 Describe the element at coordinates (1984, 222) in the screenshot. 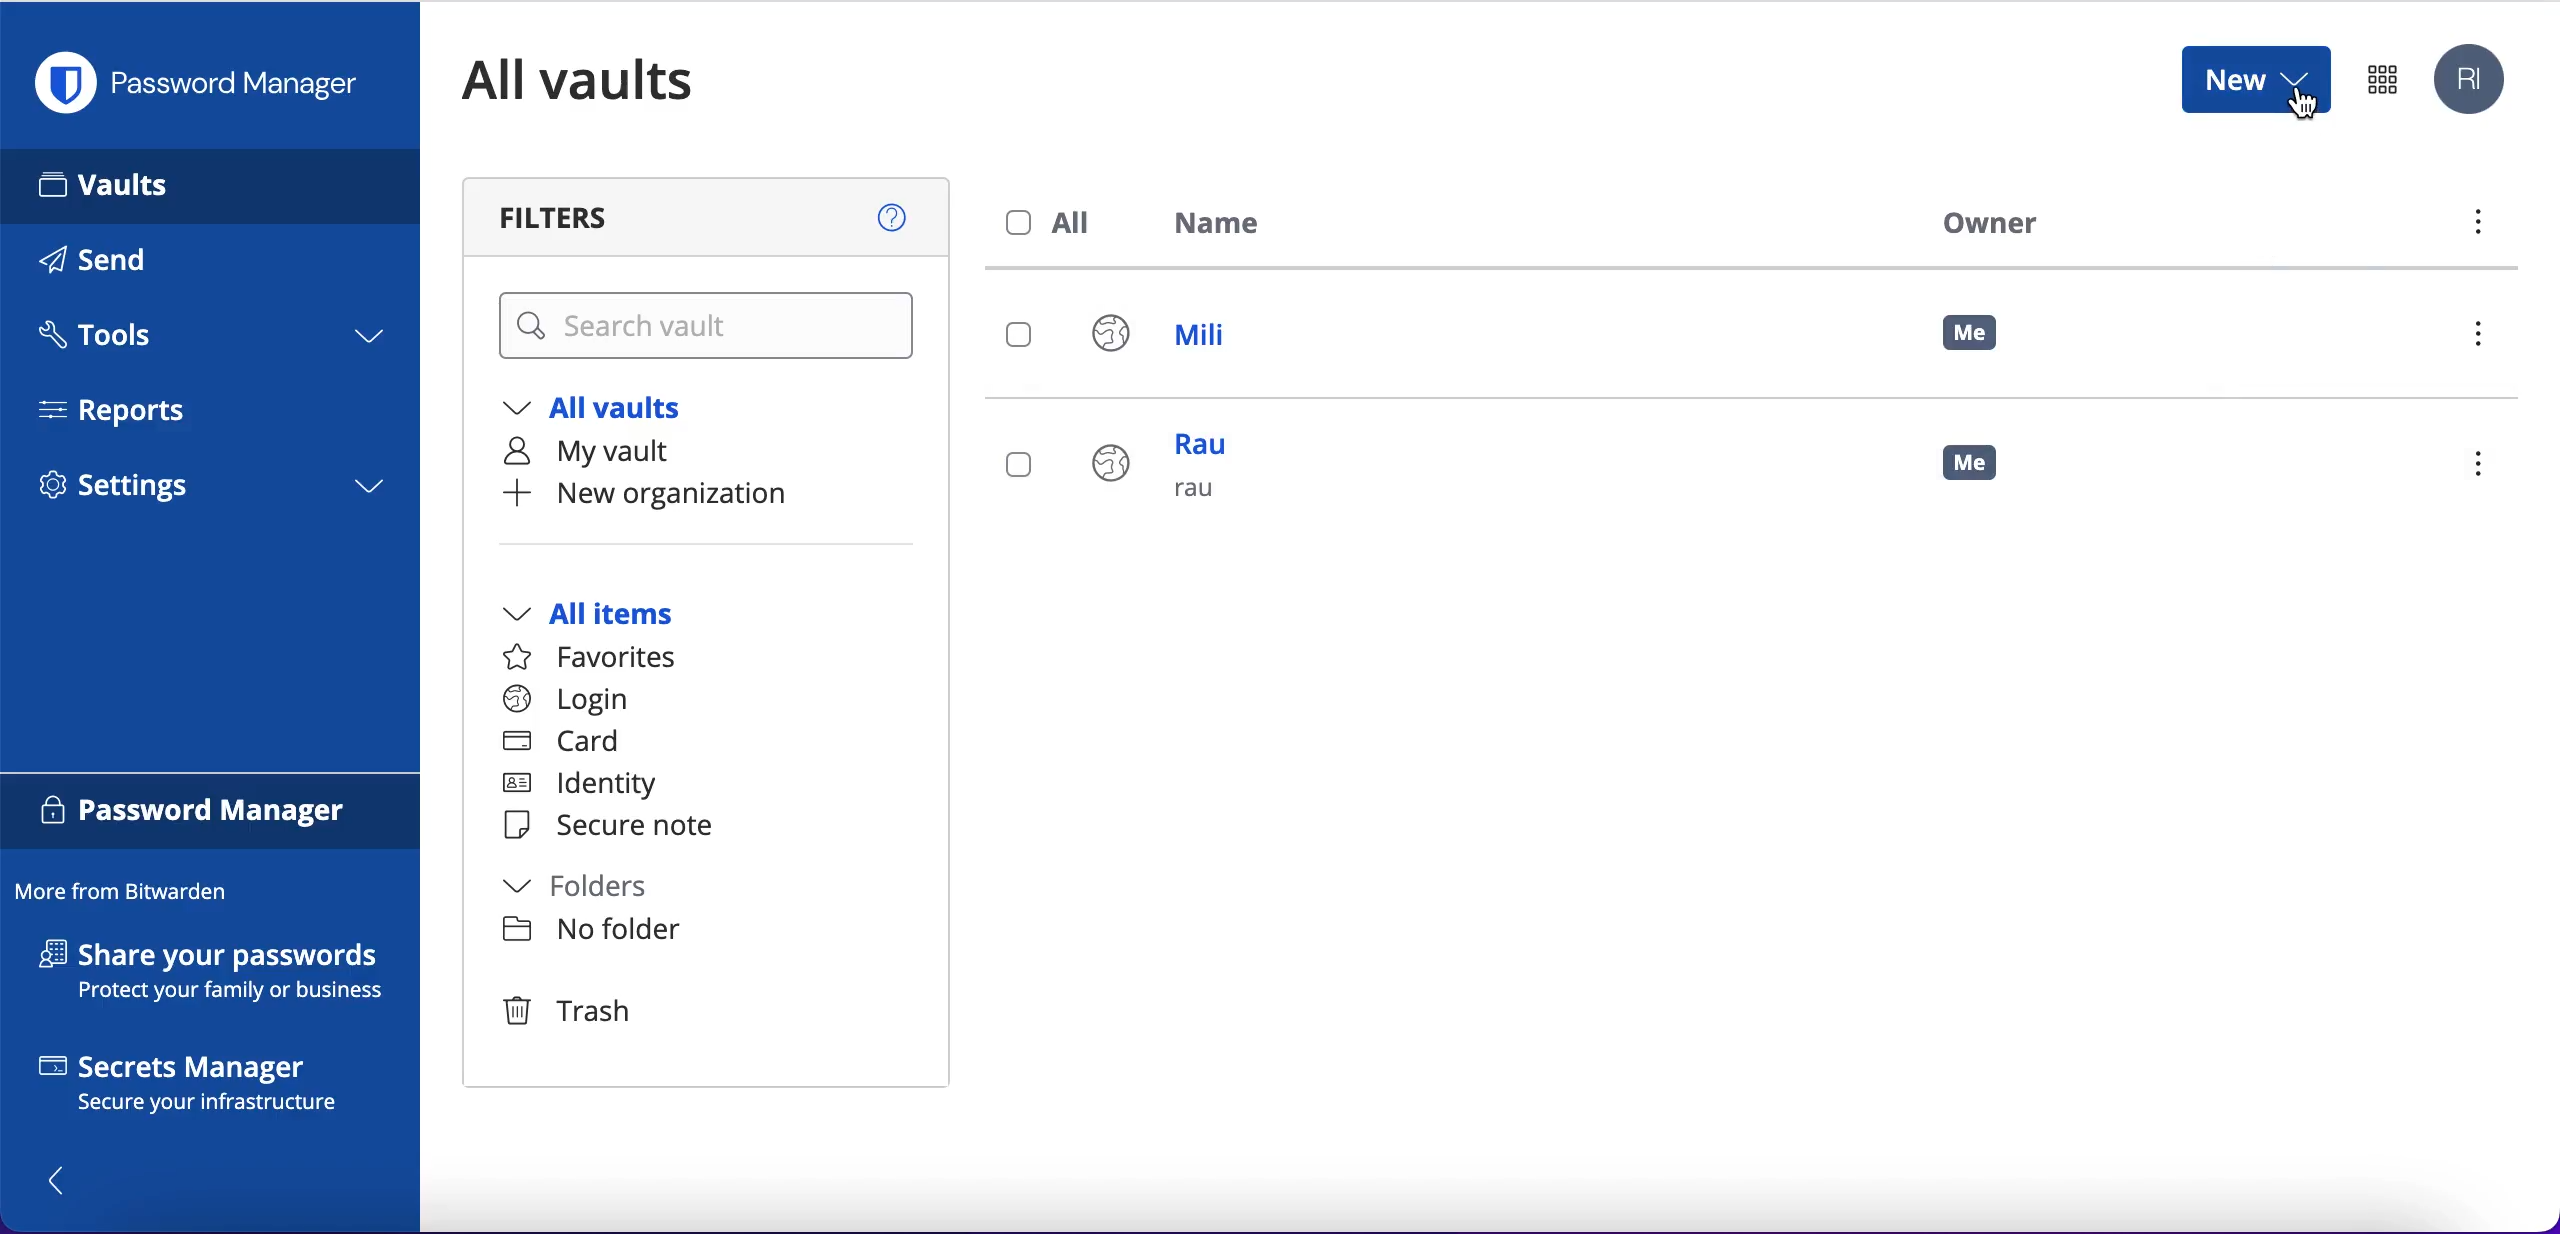

I see `owner` at that location.